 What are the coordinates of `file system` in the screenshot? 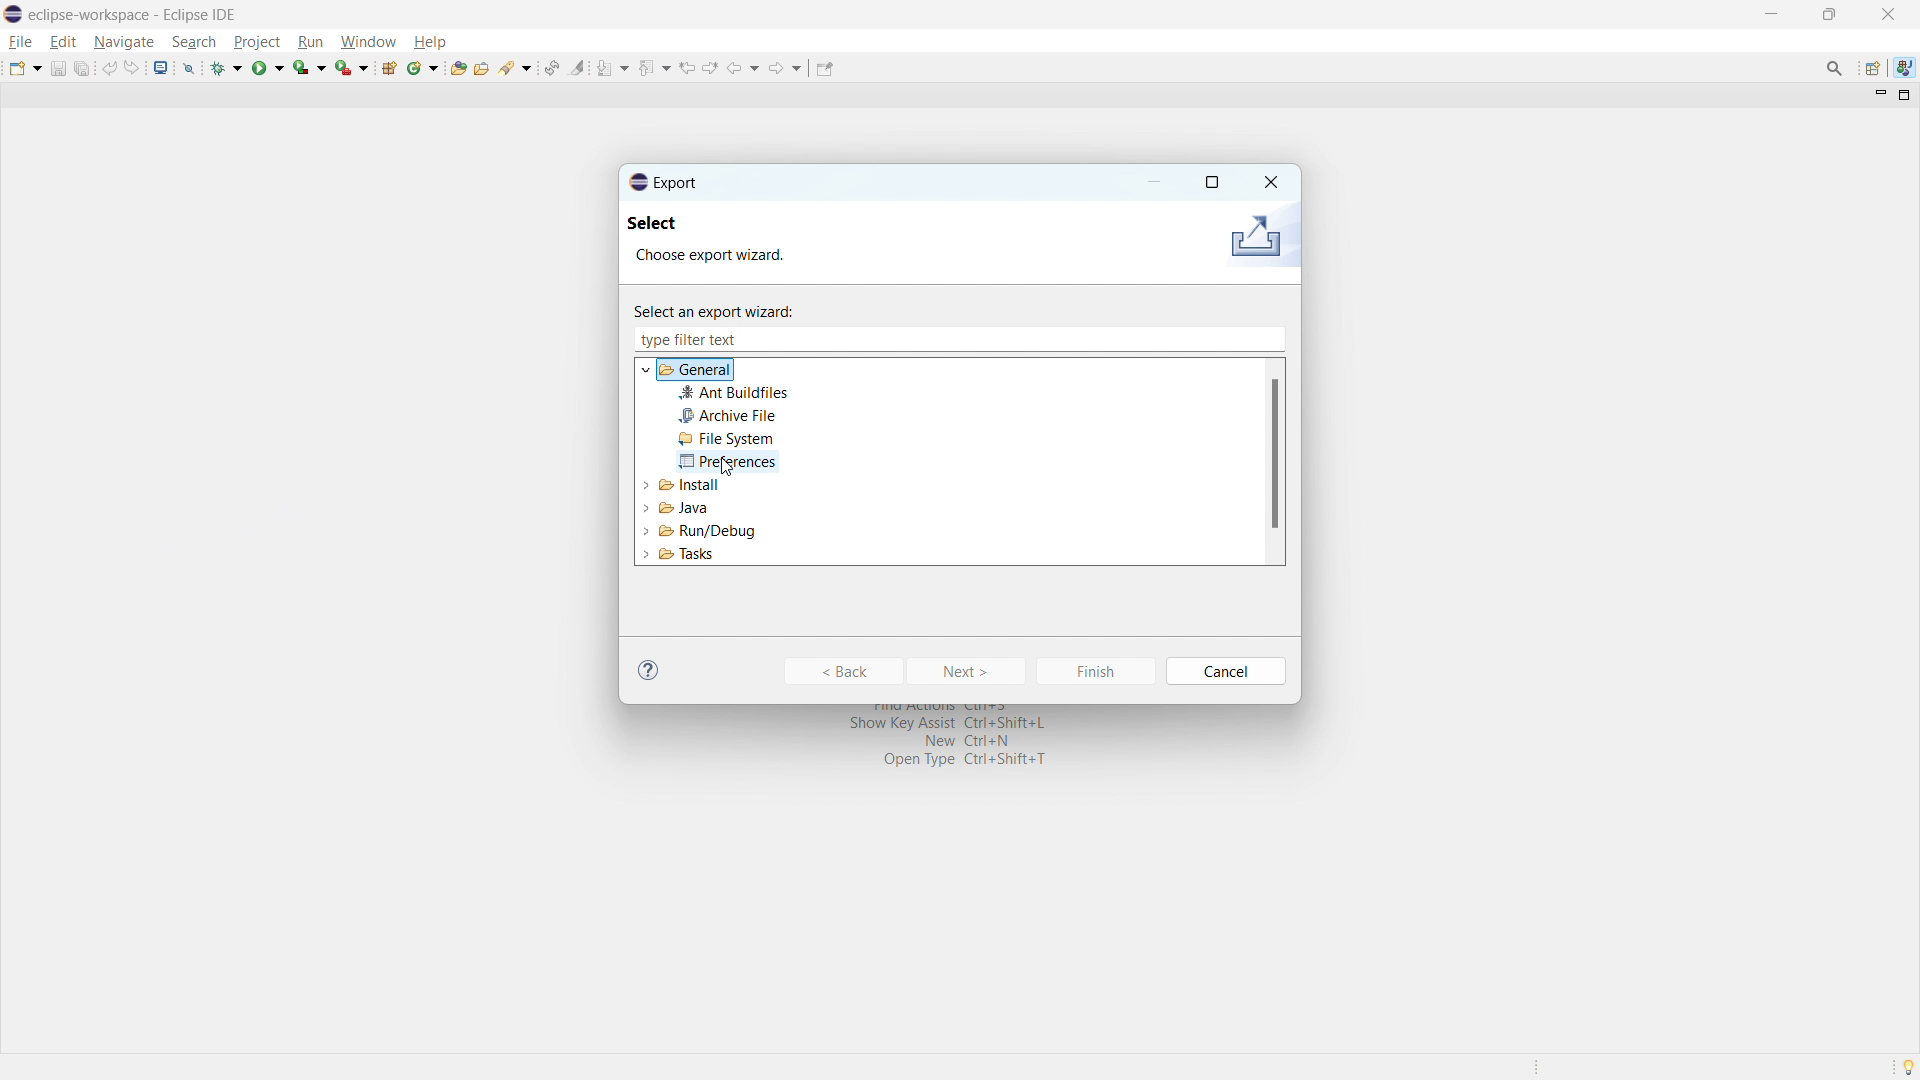 It's located at (727, 439).